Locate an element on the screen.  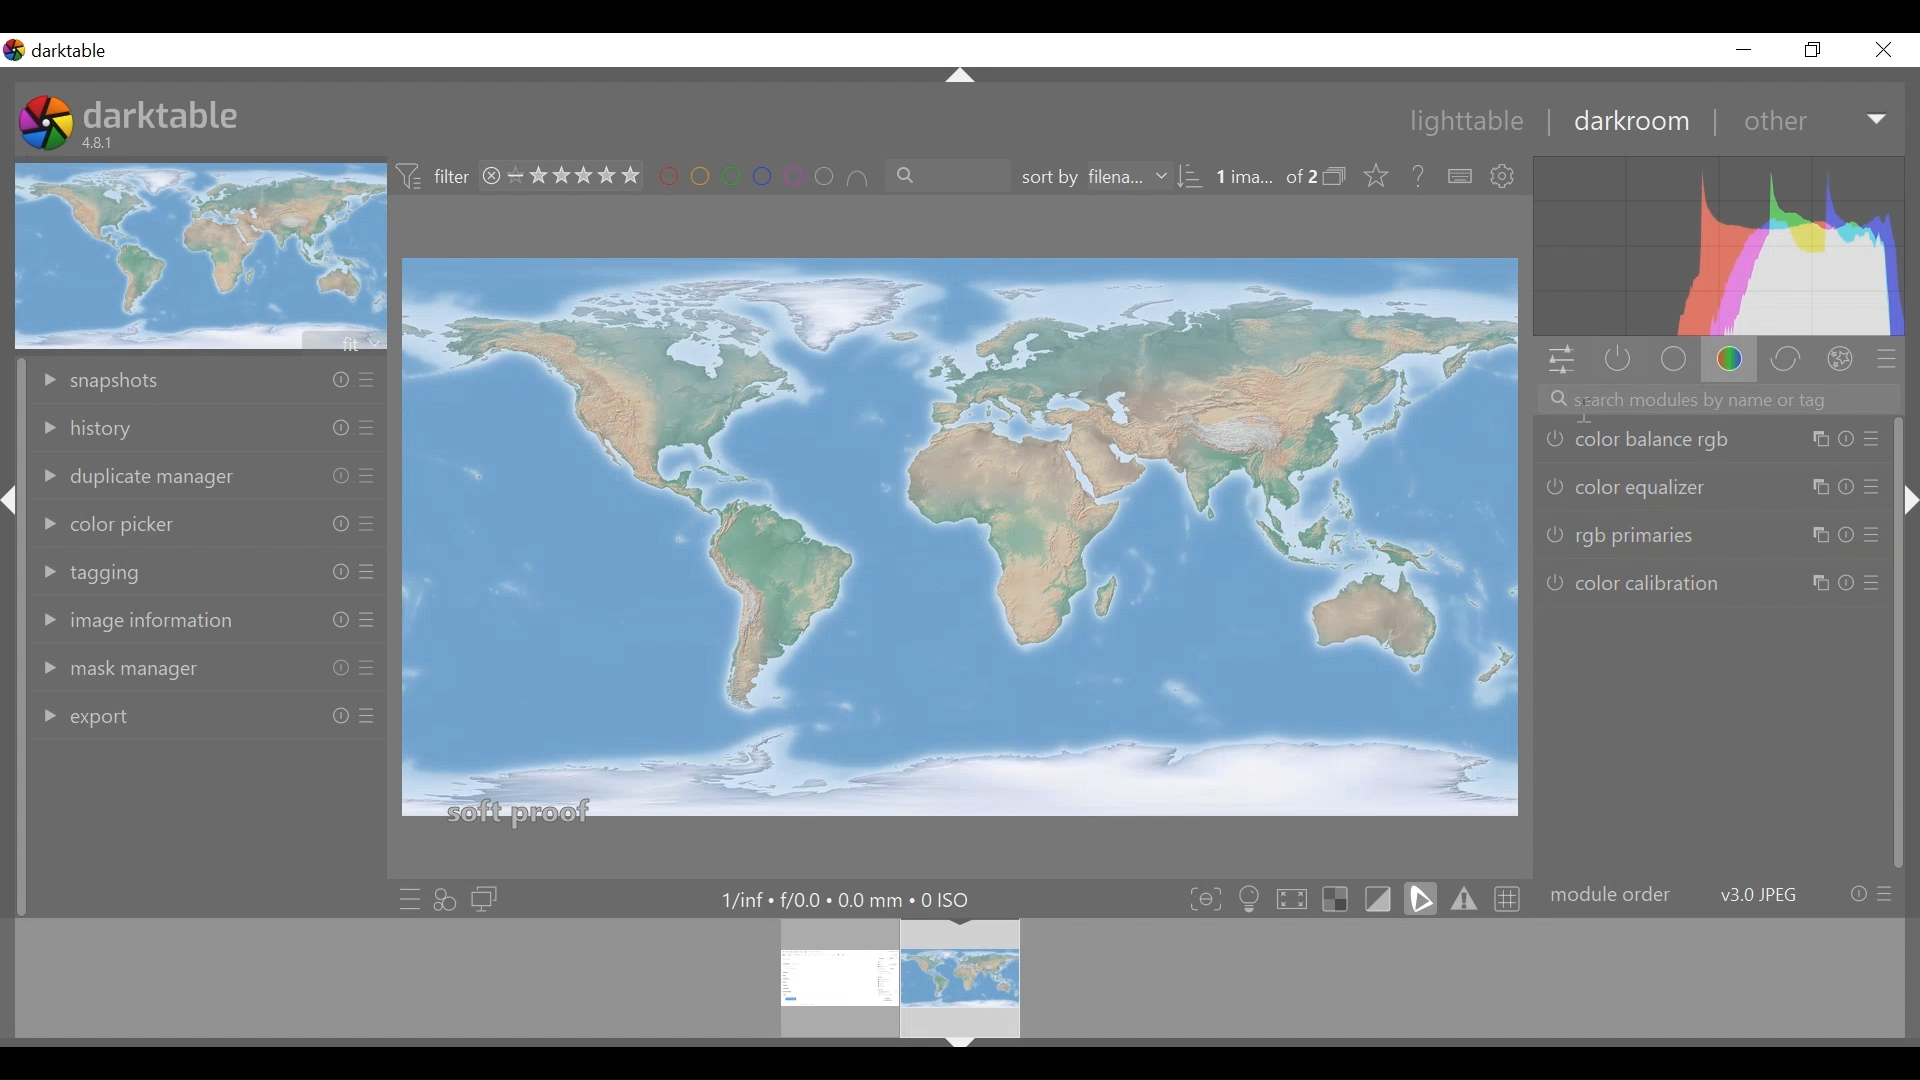
histogram is located at coordinates (1719, 249).